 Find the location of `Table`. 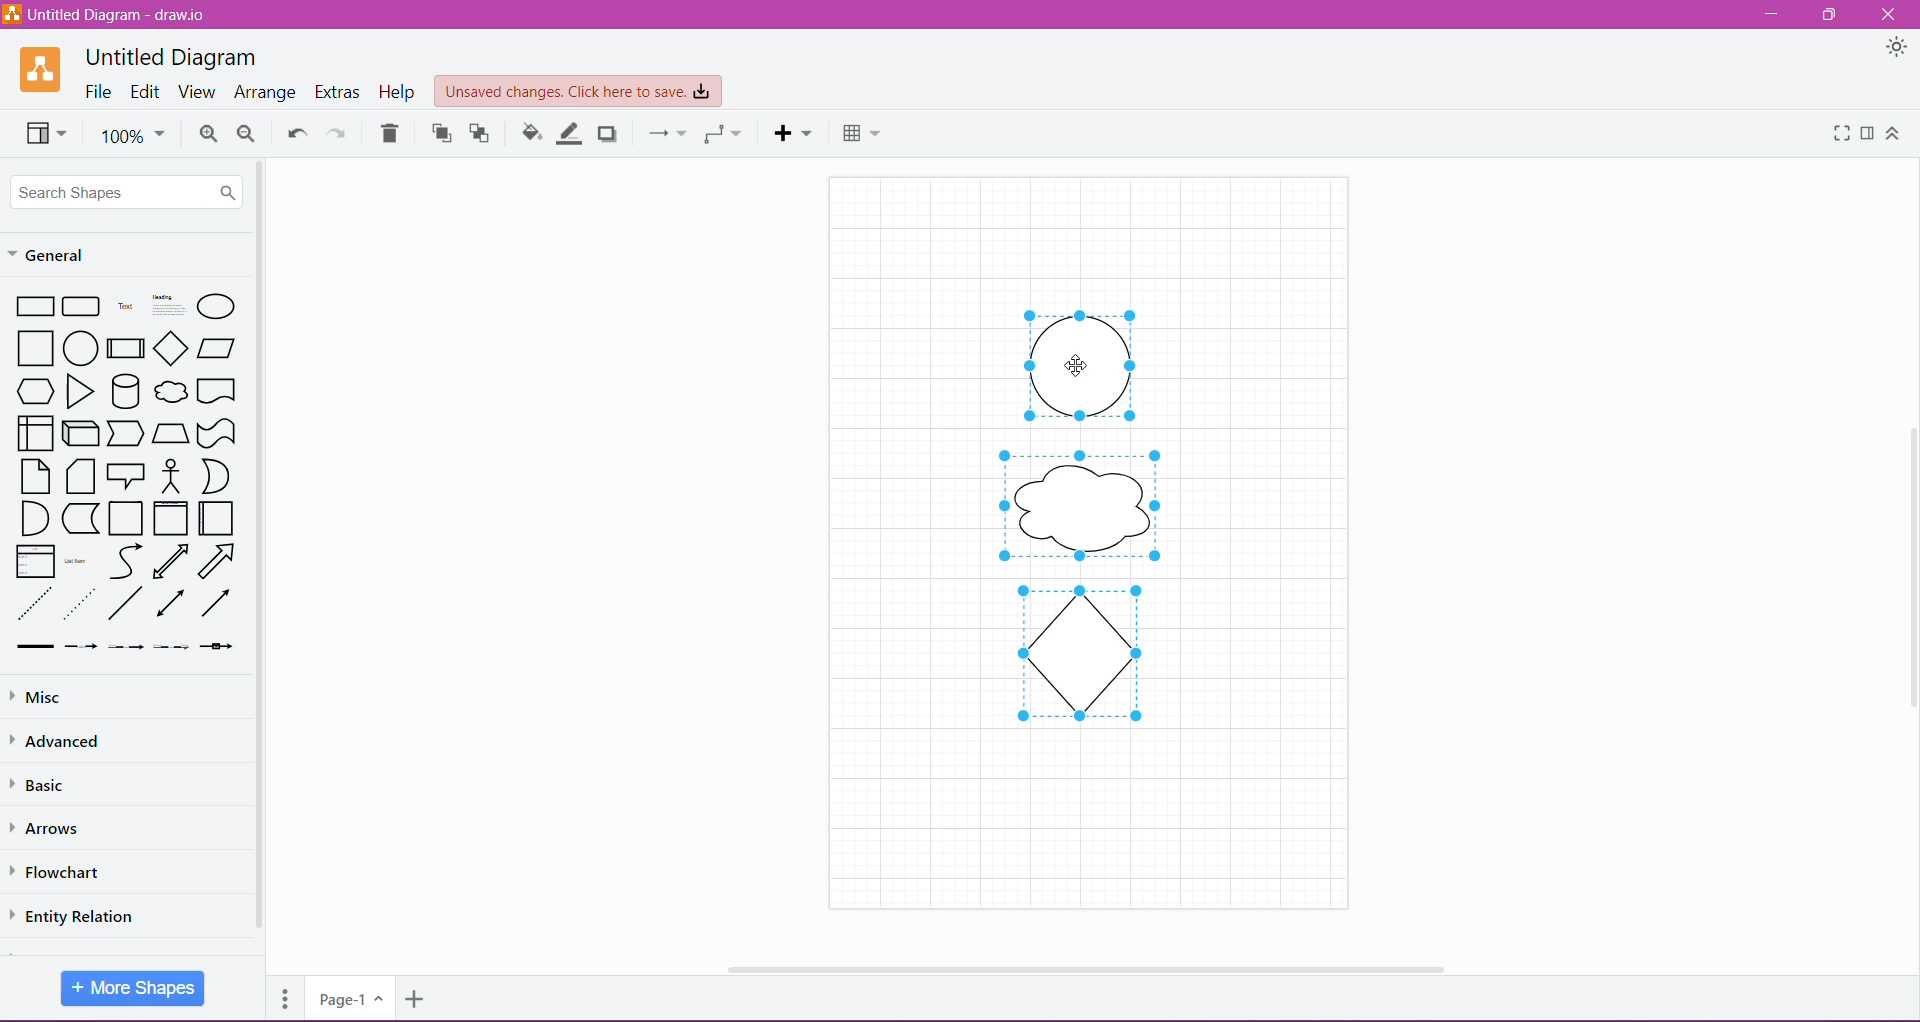

Table is located at coordinates (861, 131).